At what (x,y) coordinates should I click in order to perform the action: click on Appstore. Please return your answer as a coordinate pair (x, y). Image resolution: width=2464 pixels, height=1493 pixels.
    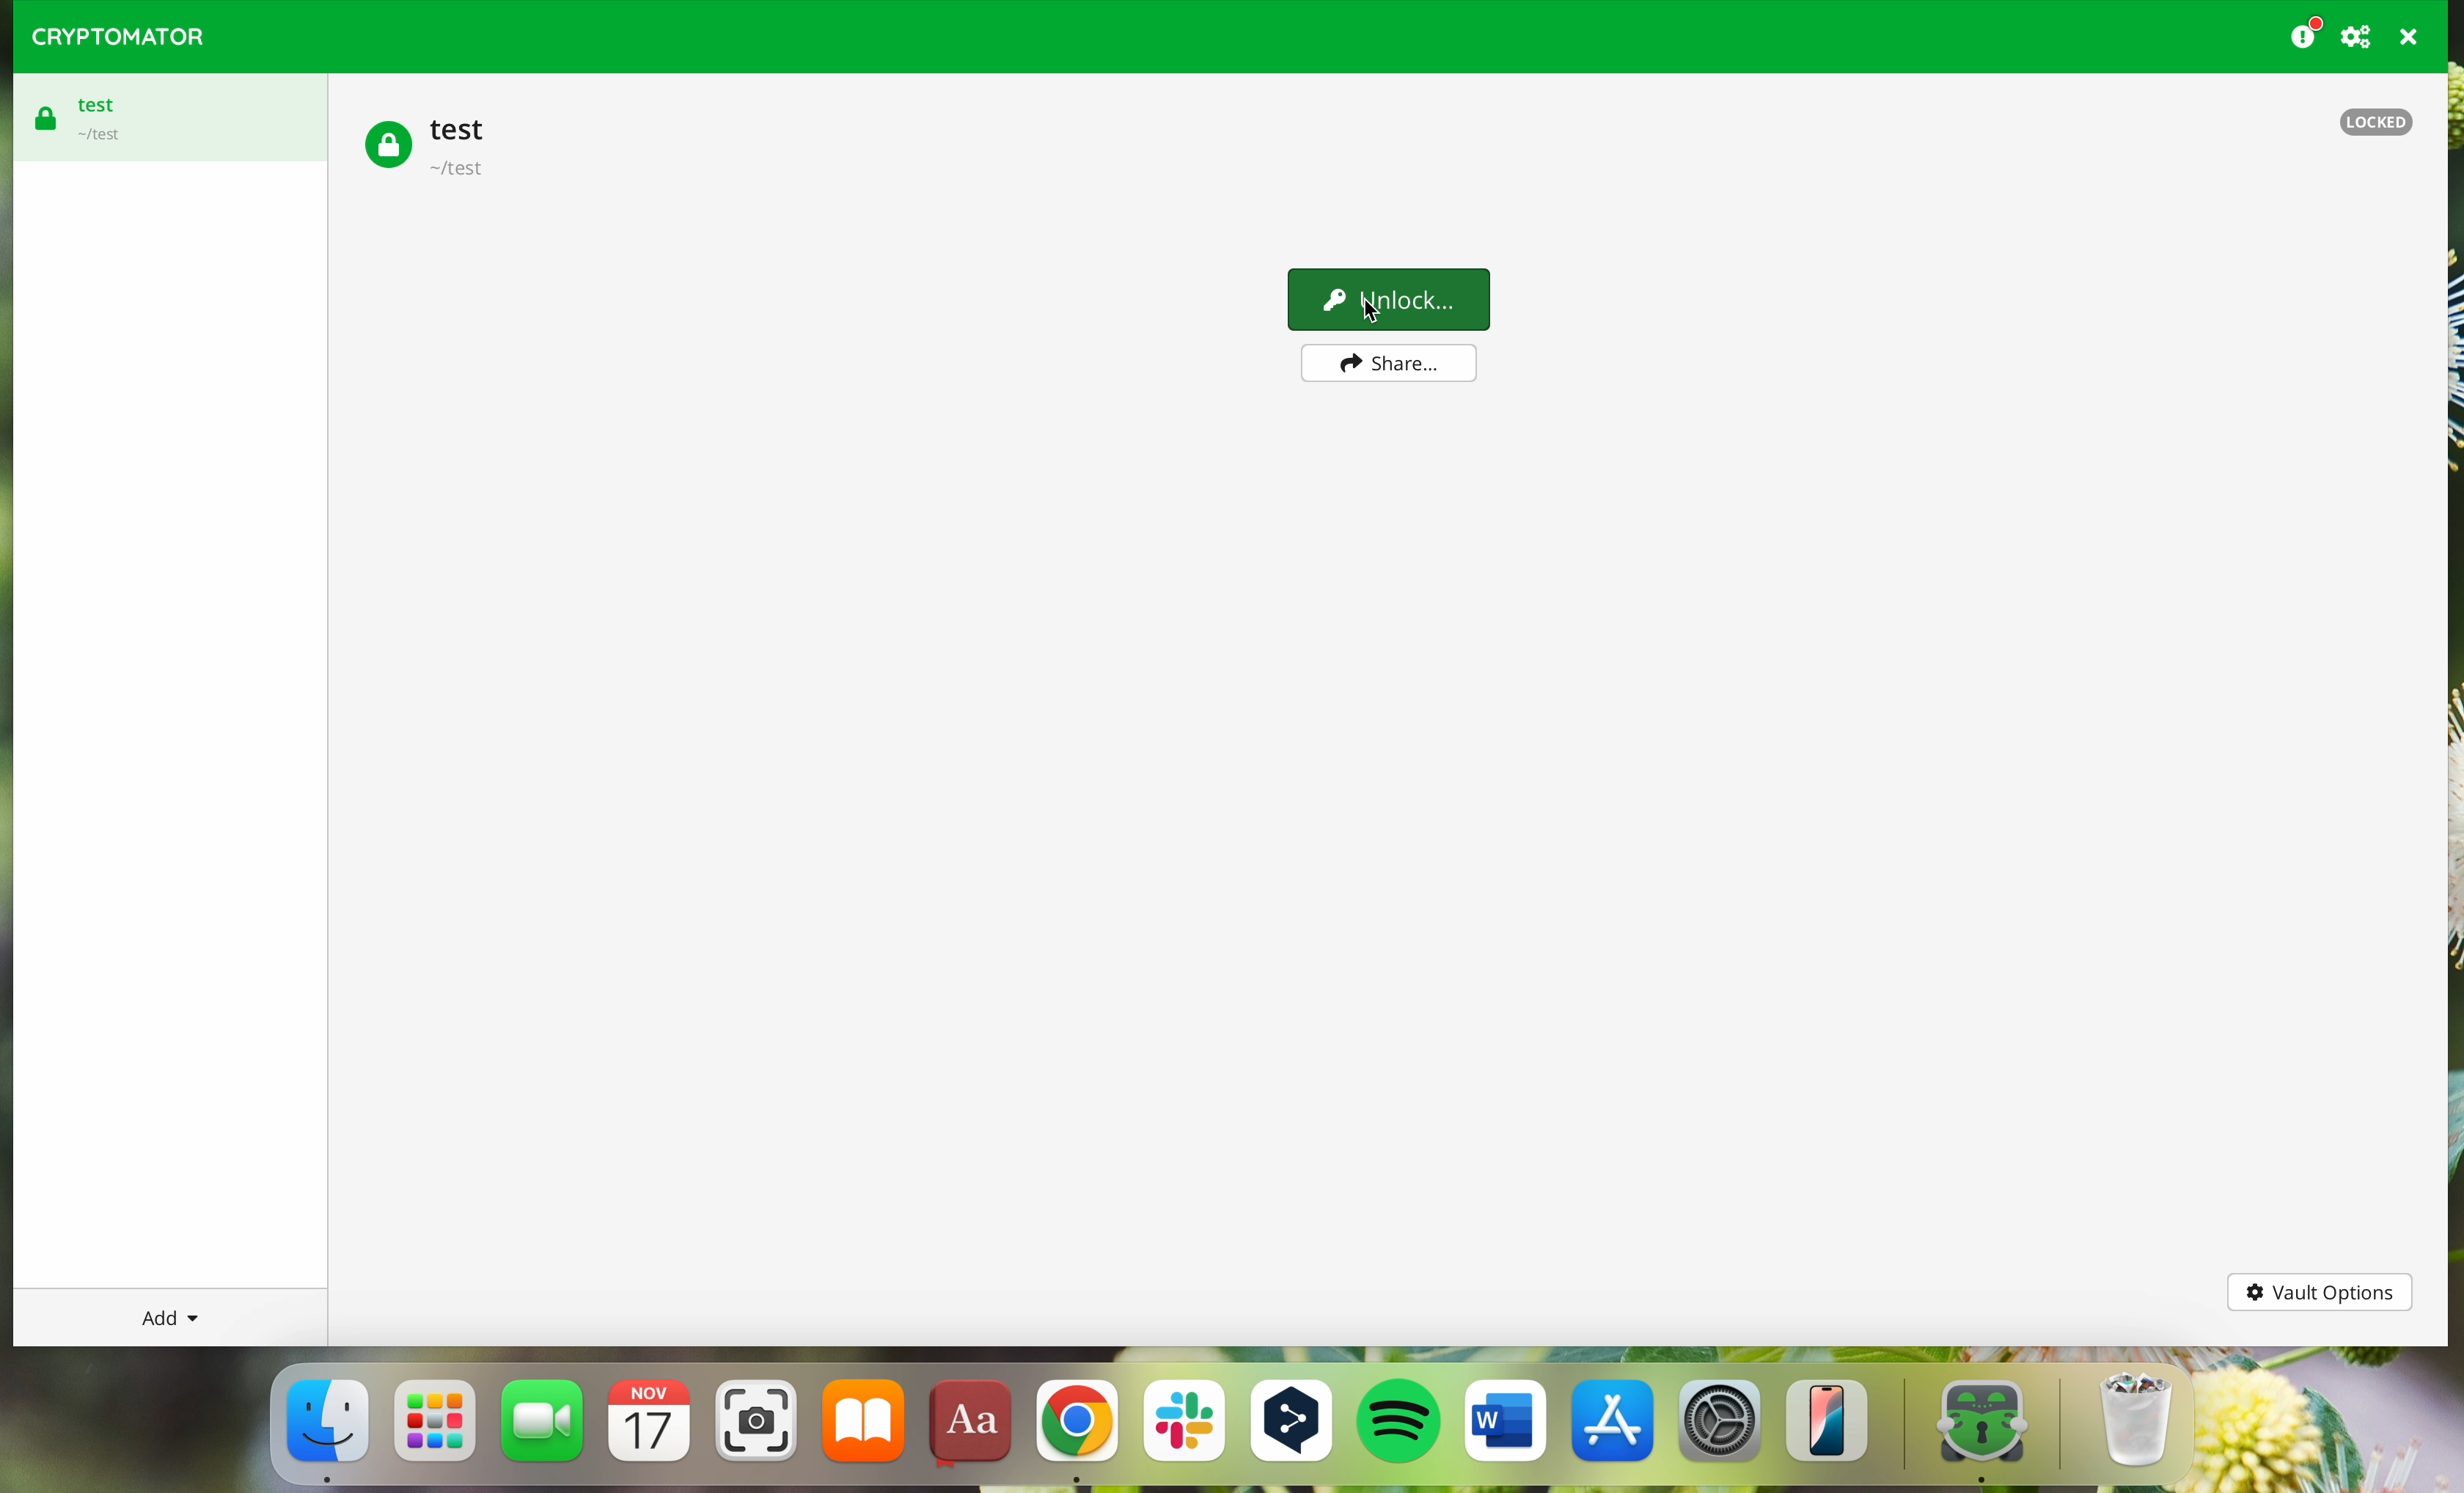
    Looking at the image, I should click on (1615, 1428).